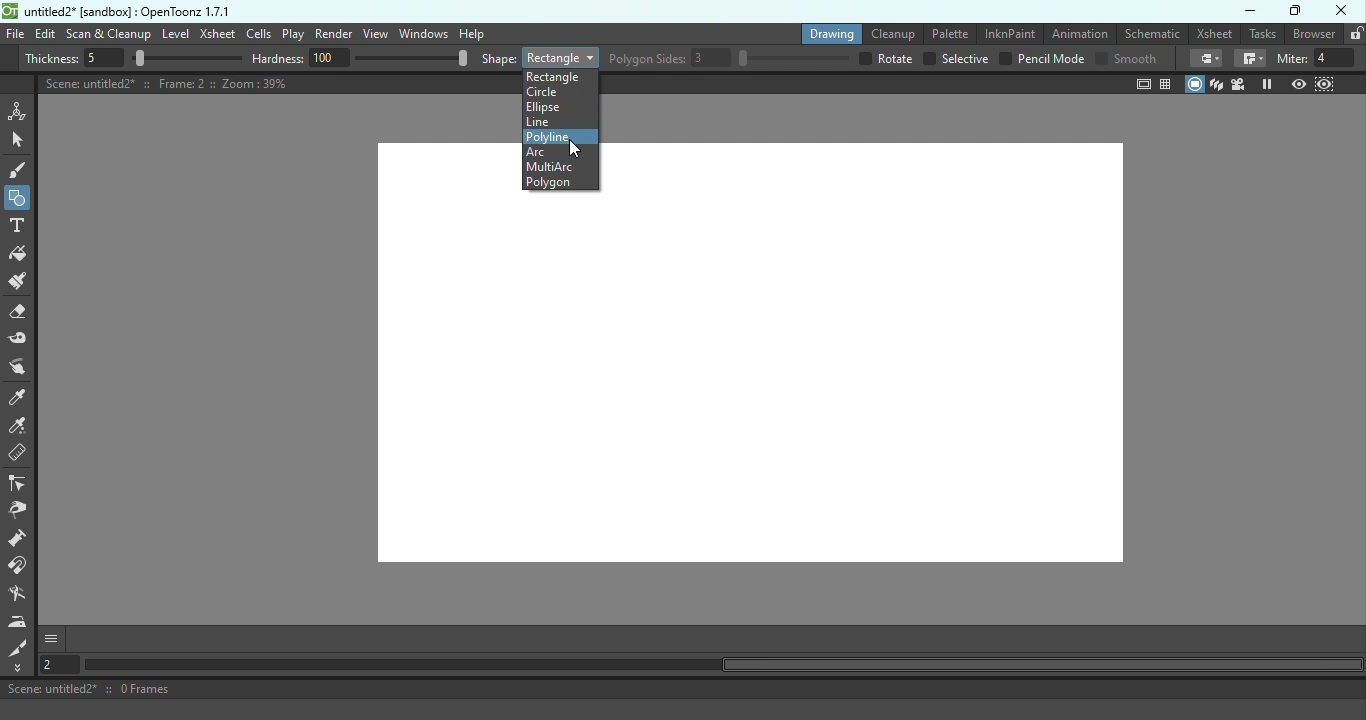 This screenshot has height=720, width=1366. What do you see at coordinates (1167, 83) in the screenshot?
I see `Field guide` at bounding box center [1167, 83].